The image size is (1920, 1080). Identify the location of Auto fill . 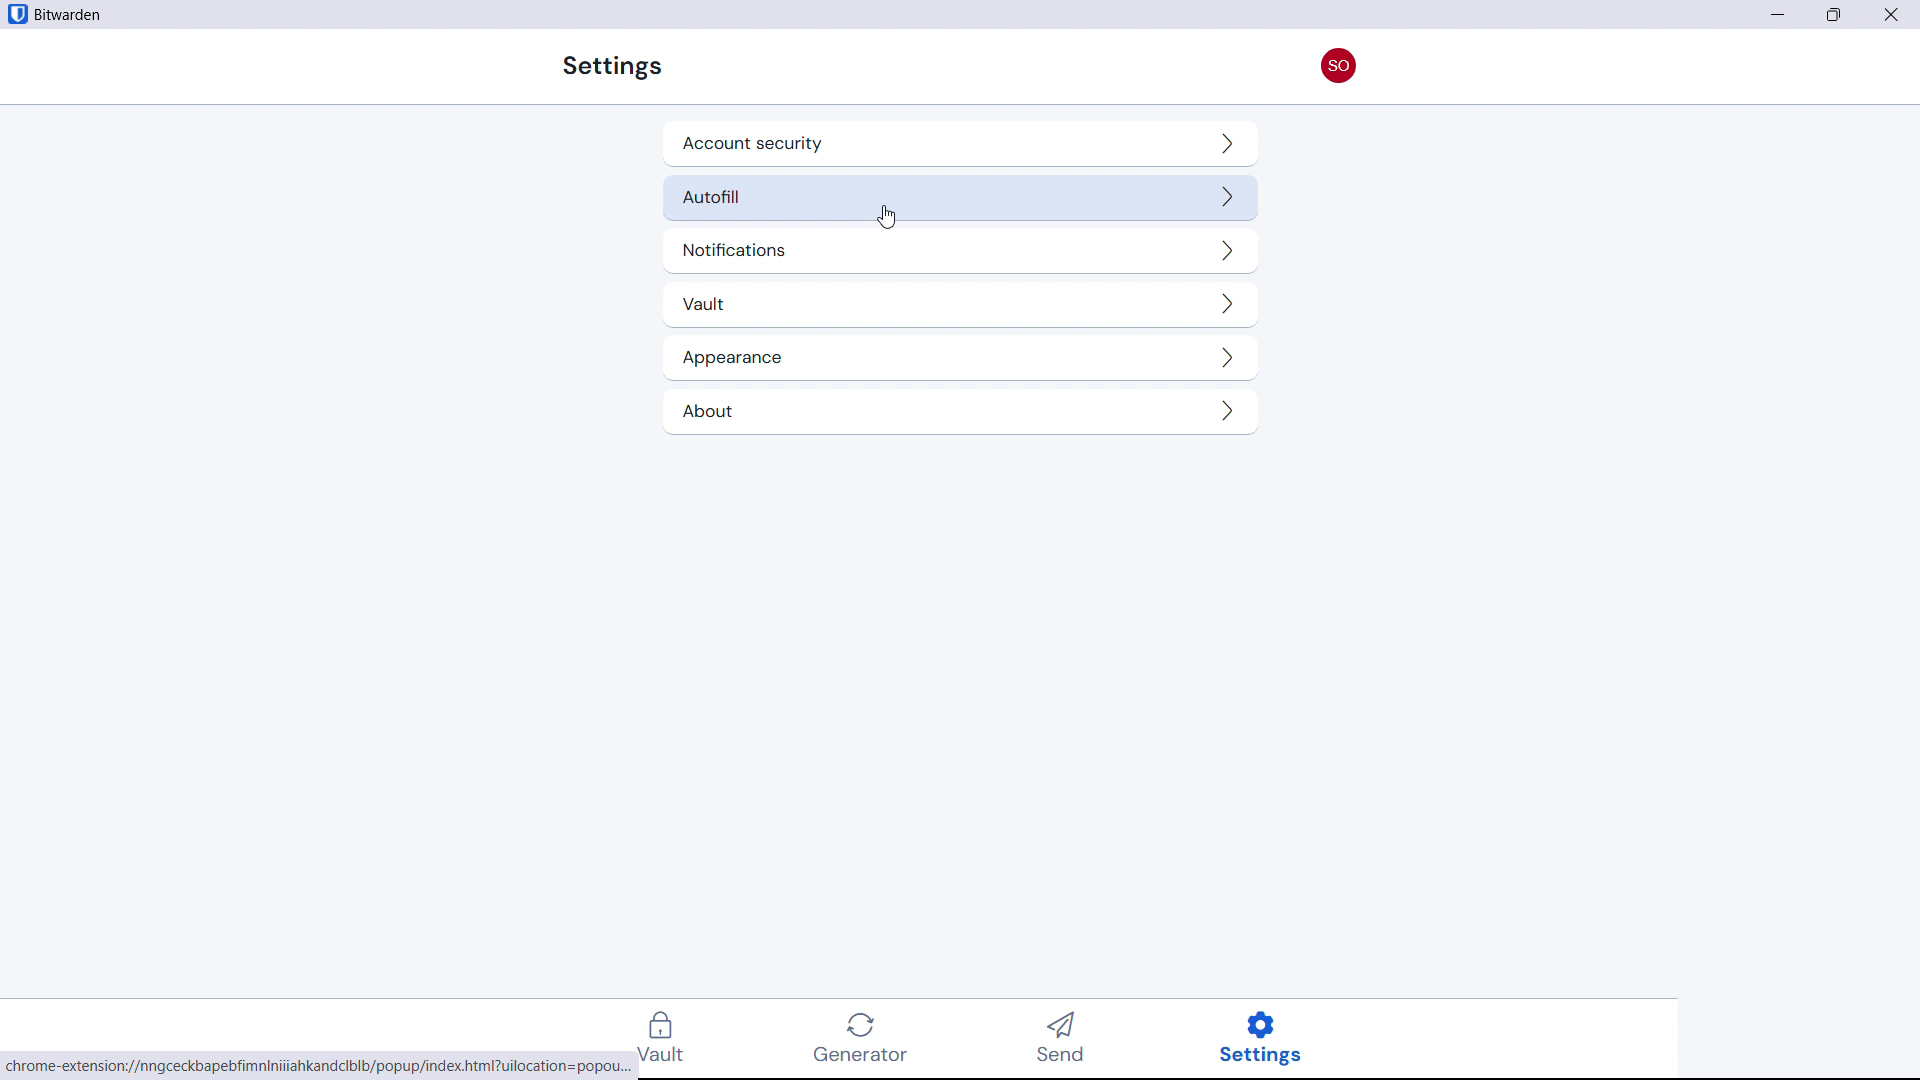
(959, 197).